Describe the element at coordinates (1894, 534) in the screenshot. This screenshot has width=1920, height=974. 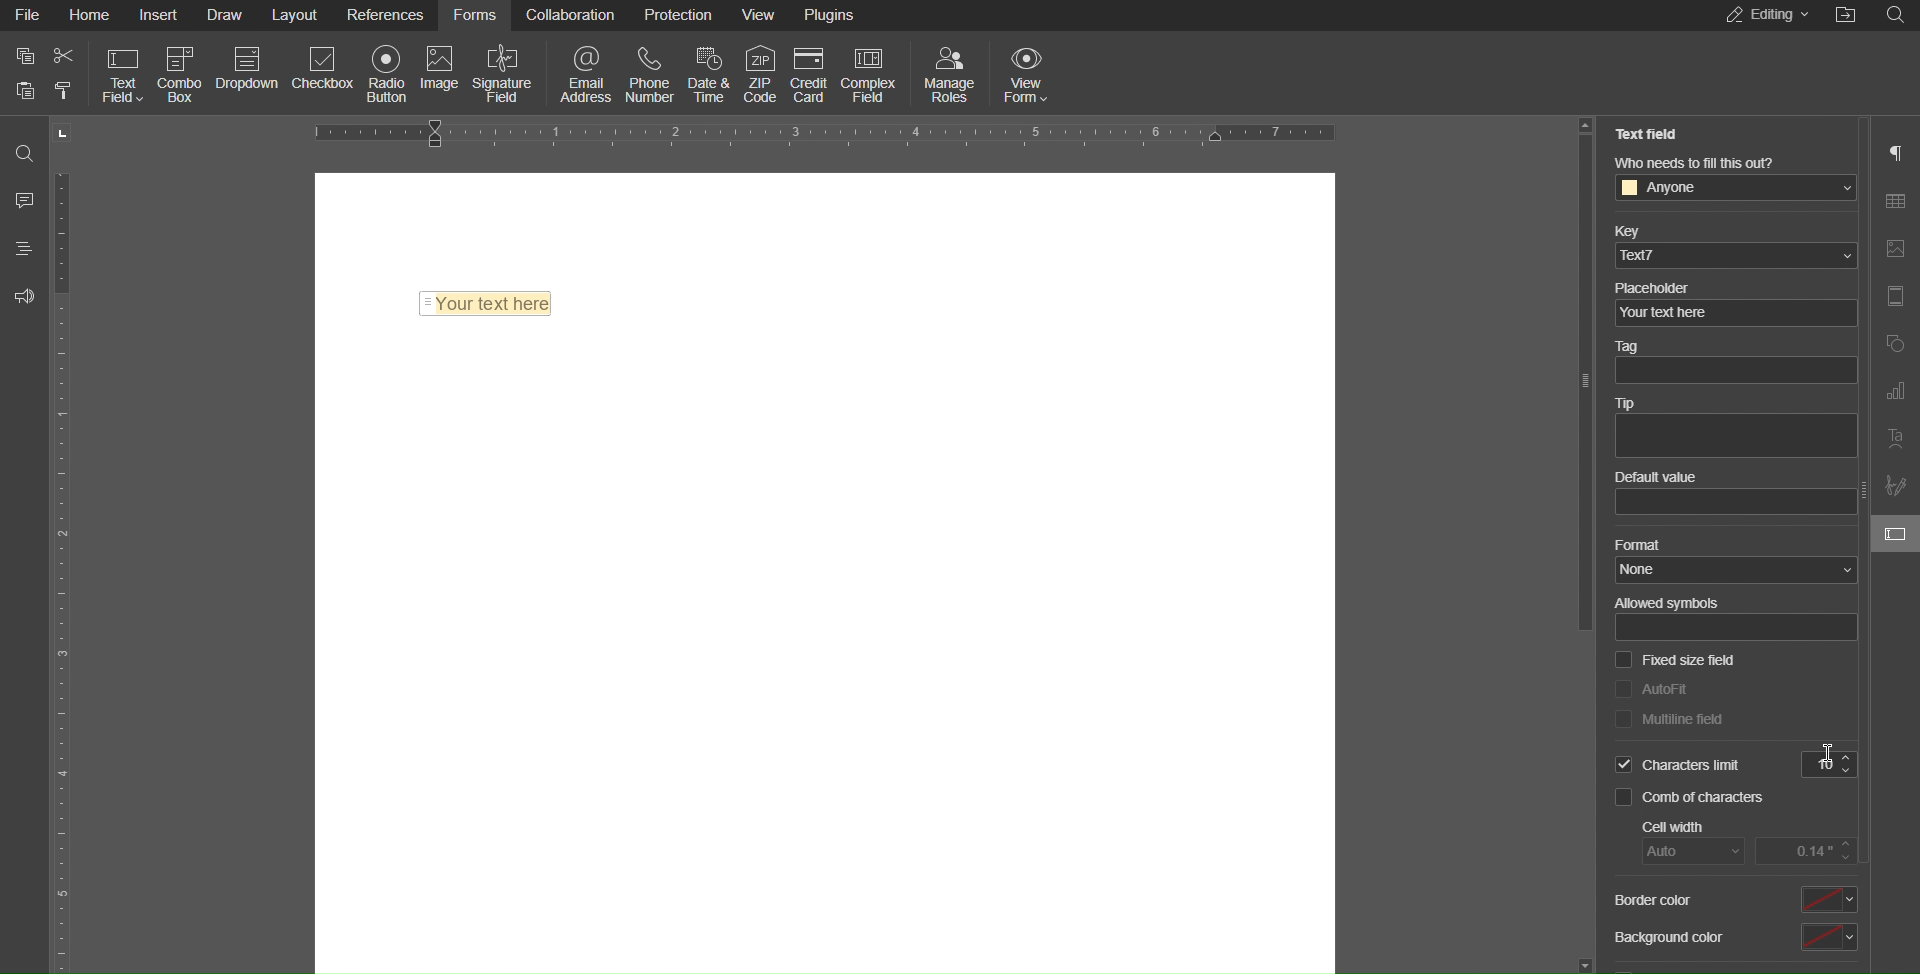
I see `field settings` at that location.